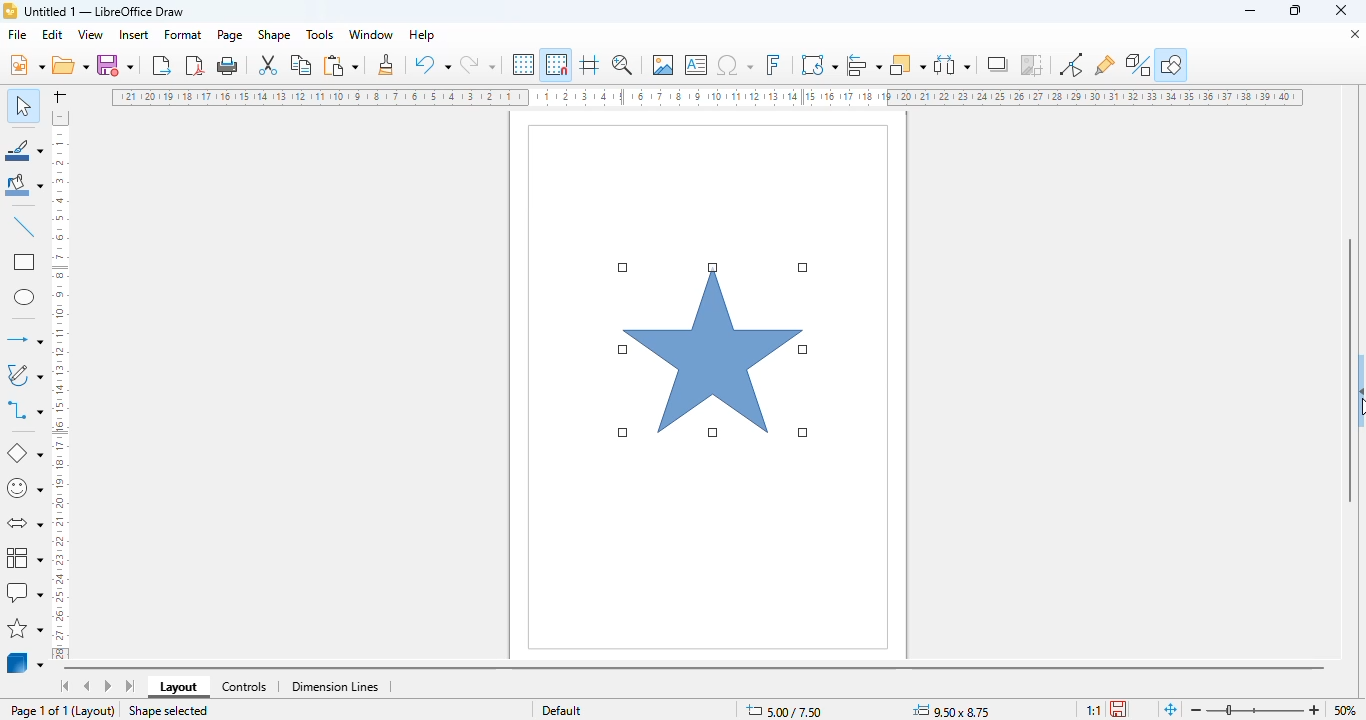  I want to click on zoom factor, so click(1344, 708).